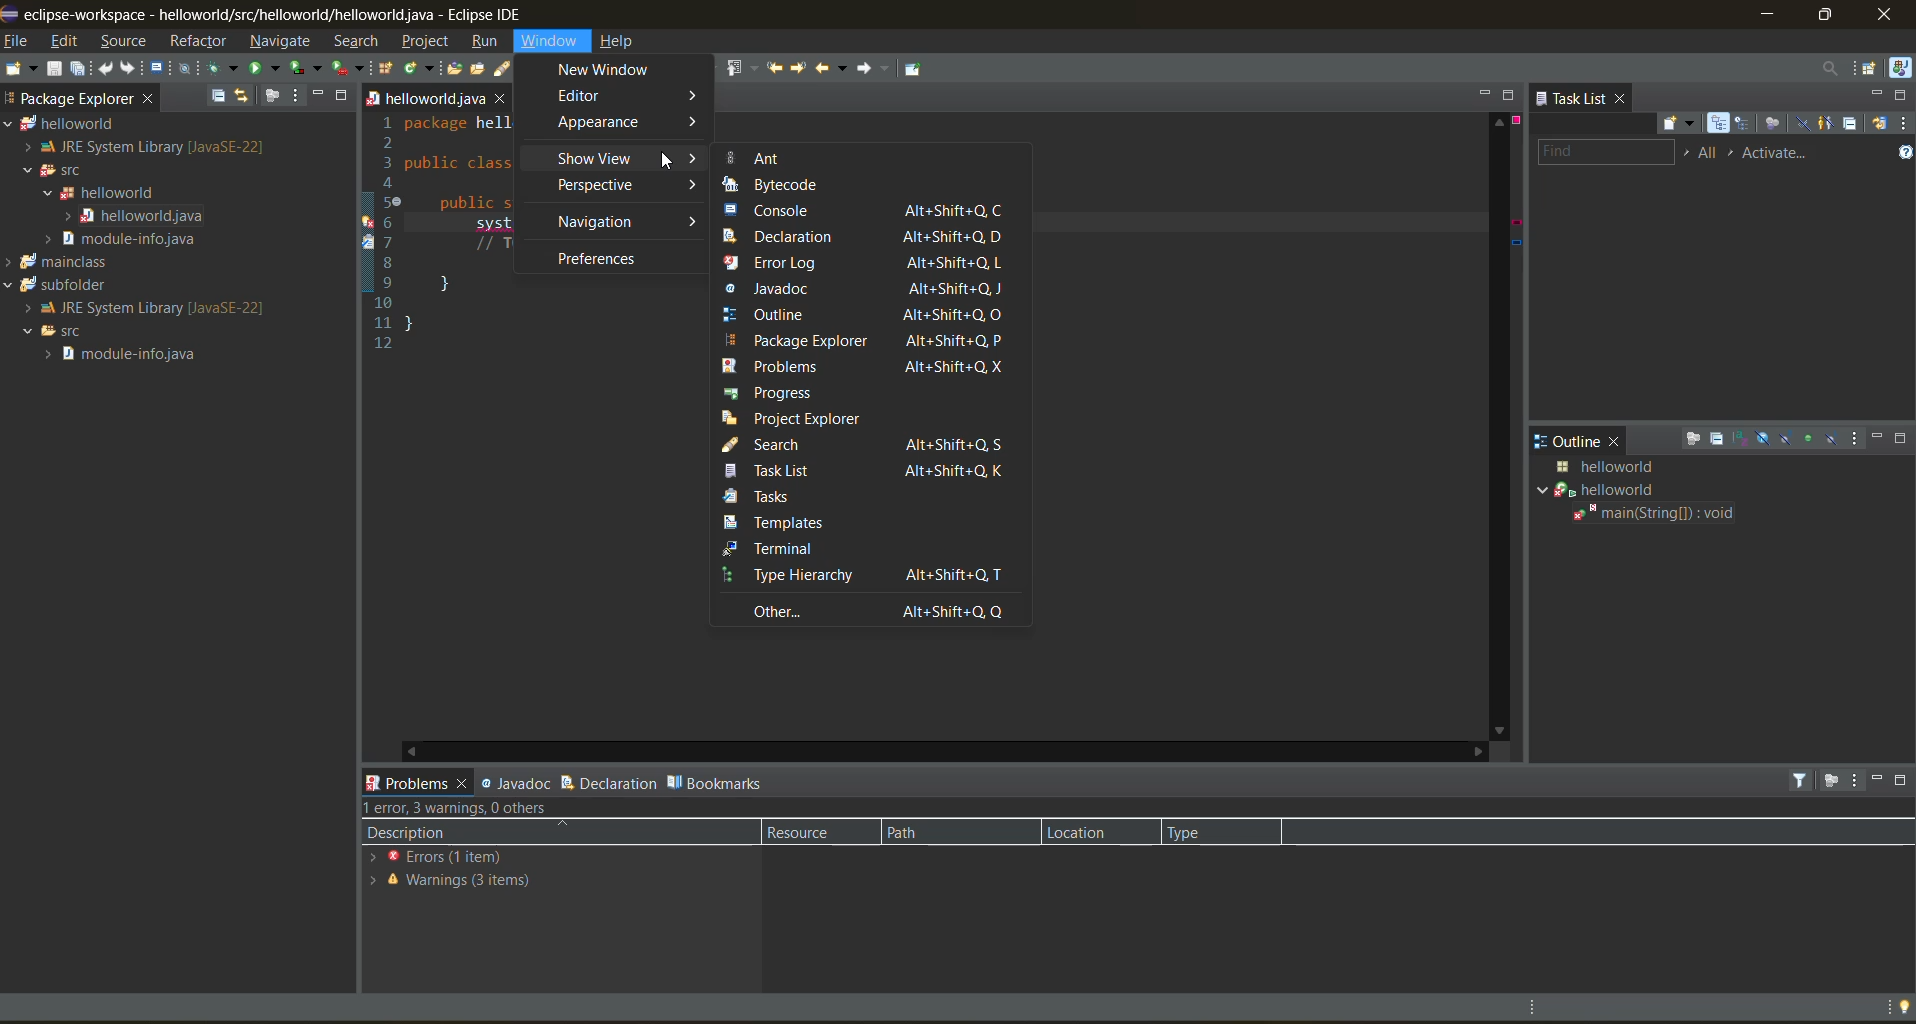 The image size is (1916, 1024). I want to click on type, so click(1218, 835).